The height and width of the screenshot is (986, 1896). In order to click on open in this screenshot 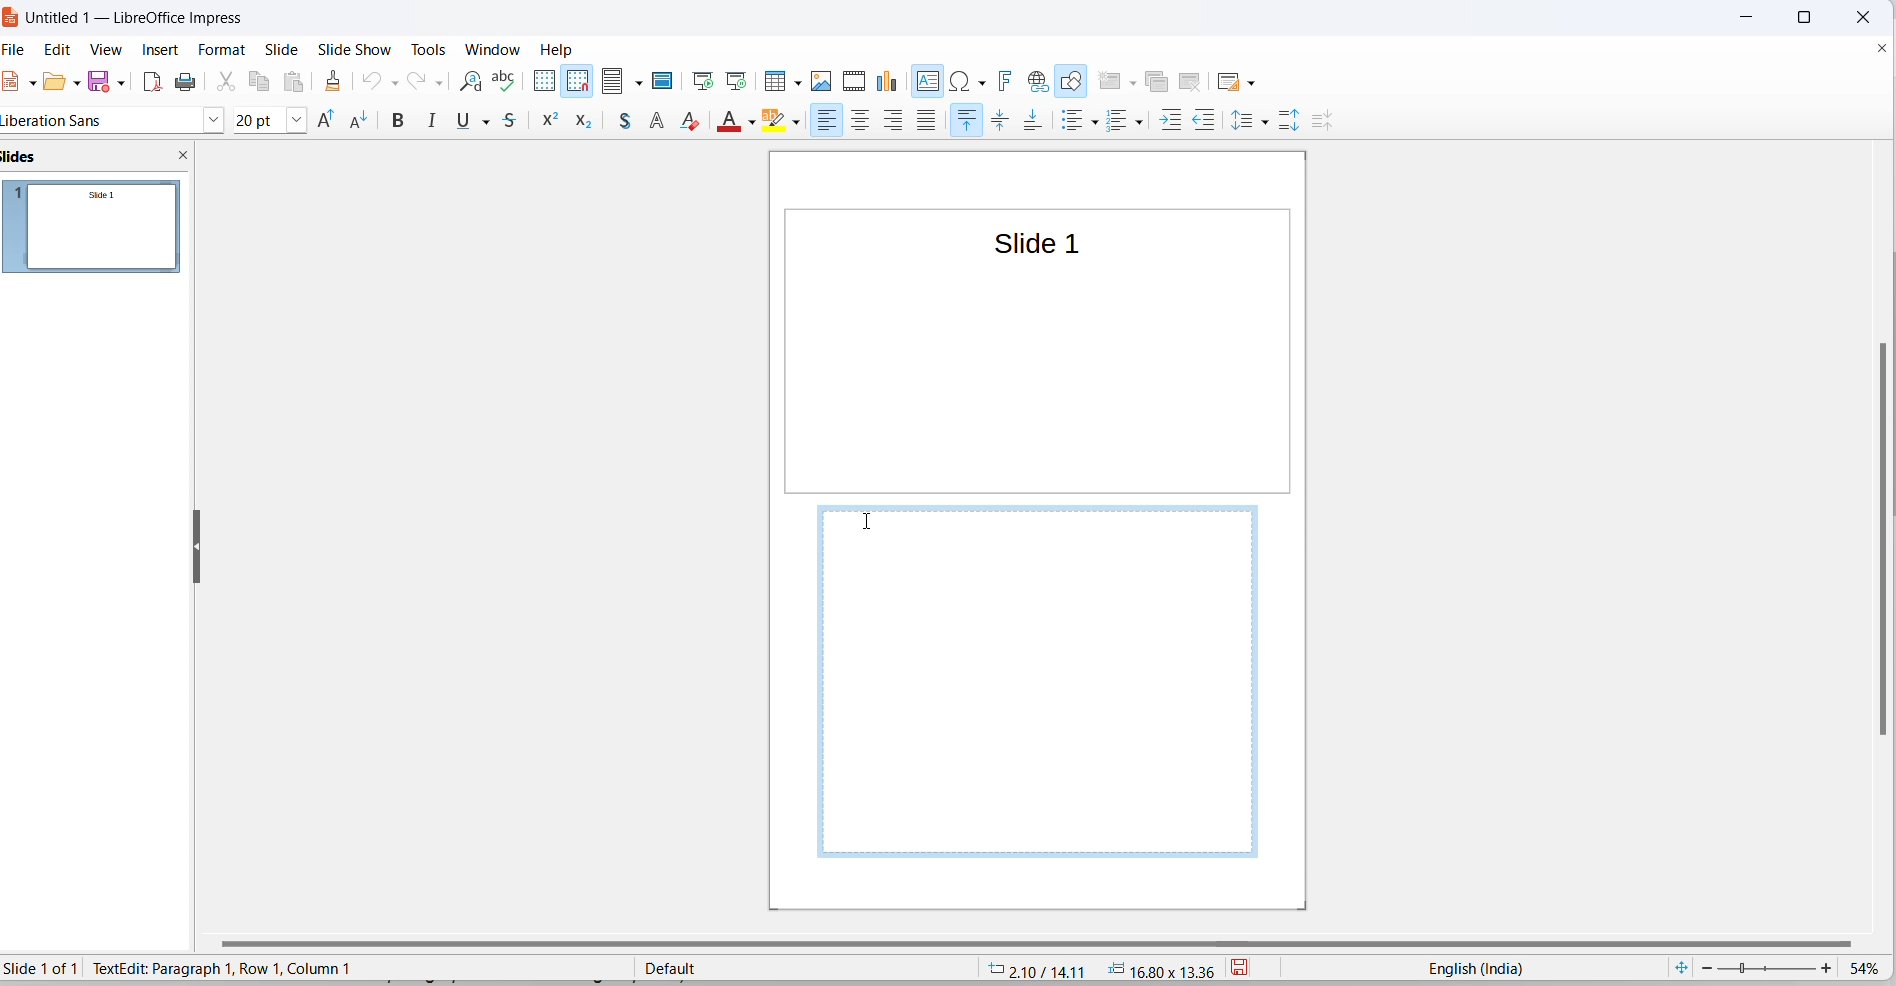, I will do `click(53, 86)`.